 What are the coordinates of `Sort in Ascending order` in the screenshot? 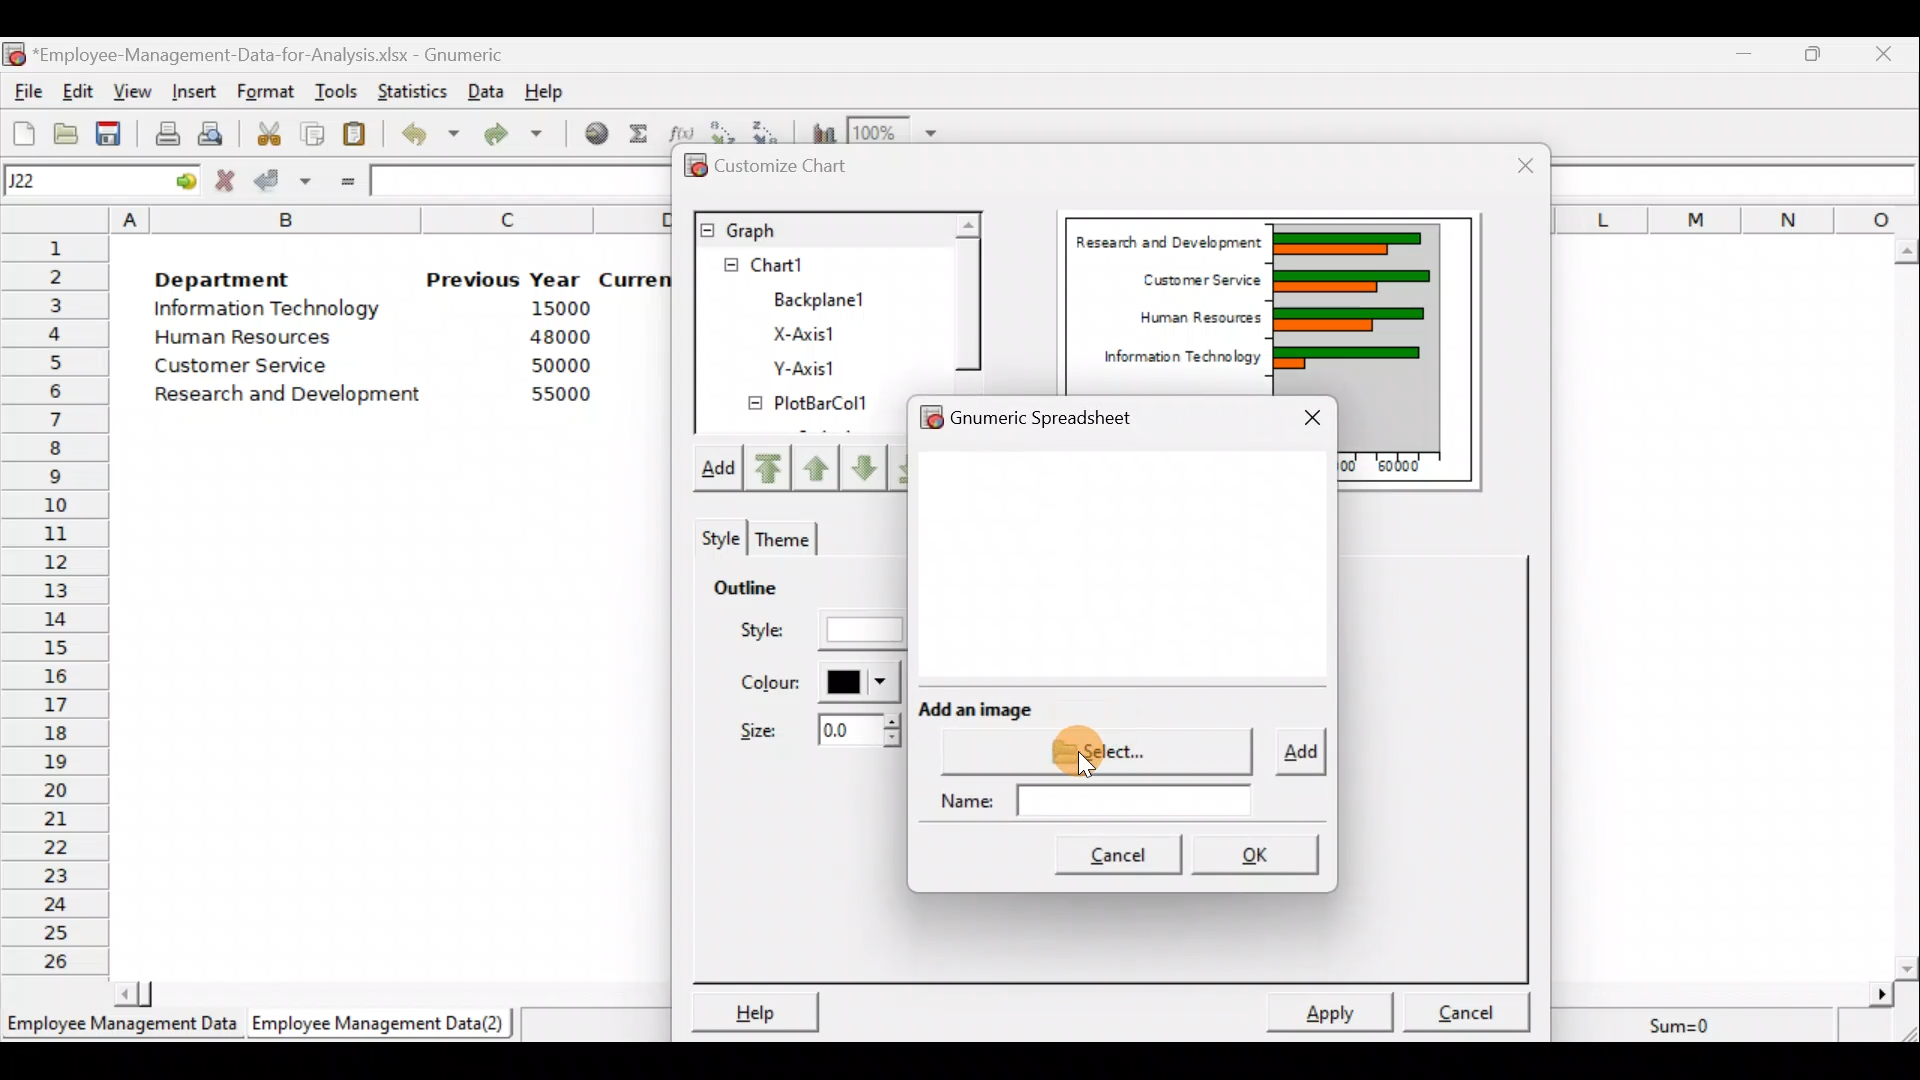 It's located at (724, 129).